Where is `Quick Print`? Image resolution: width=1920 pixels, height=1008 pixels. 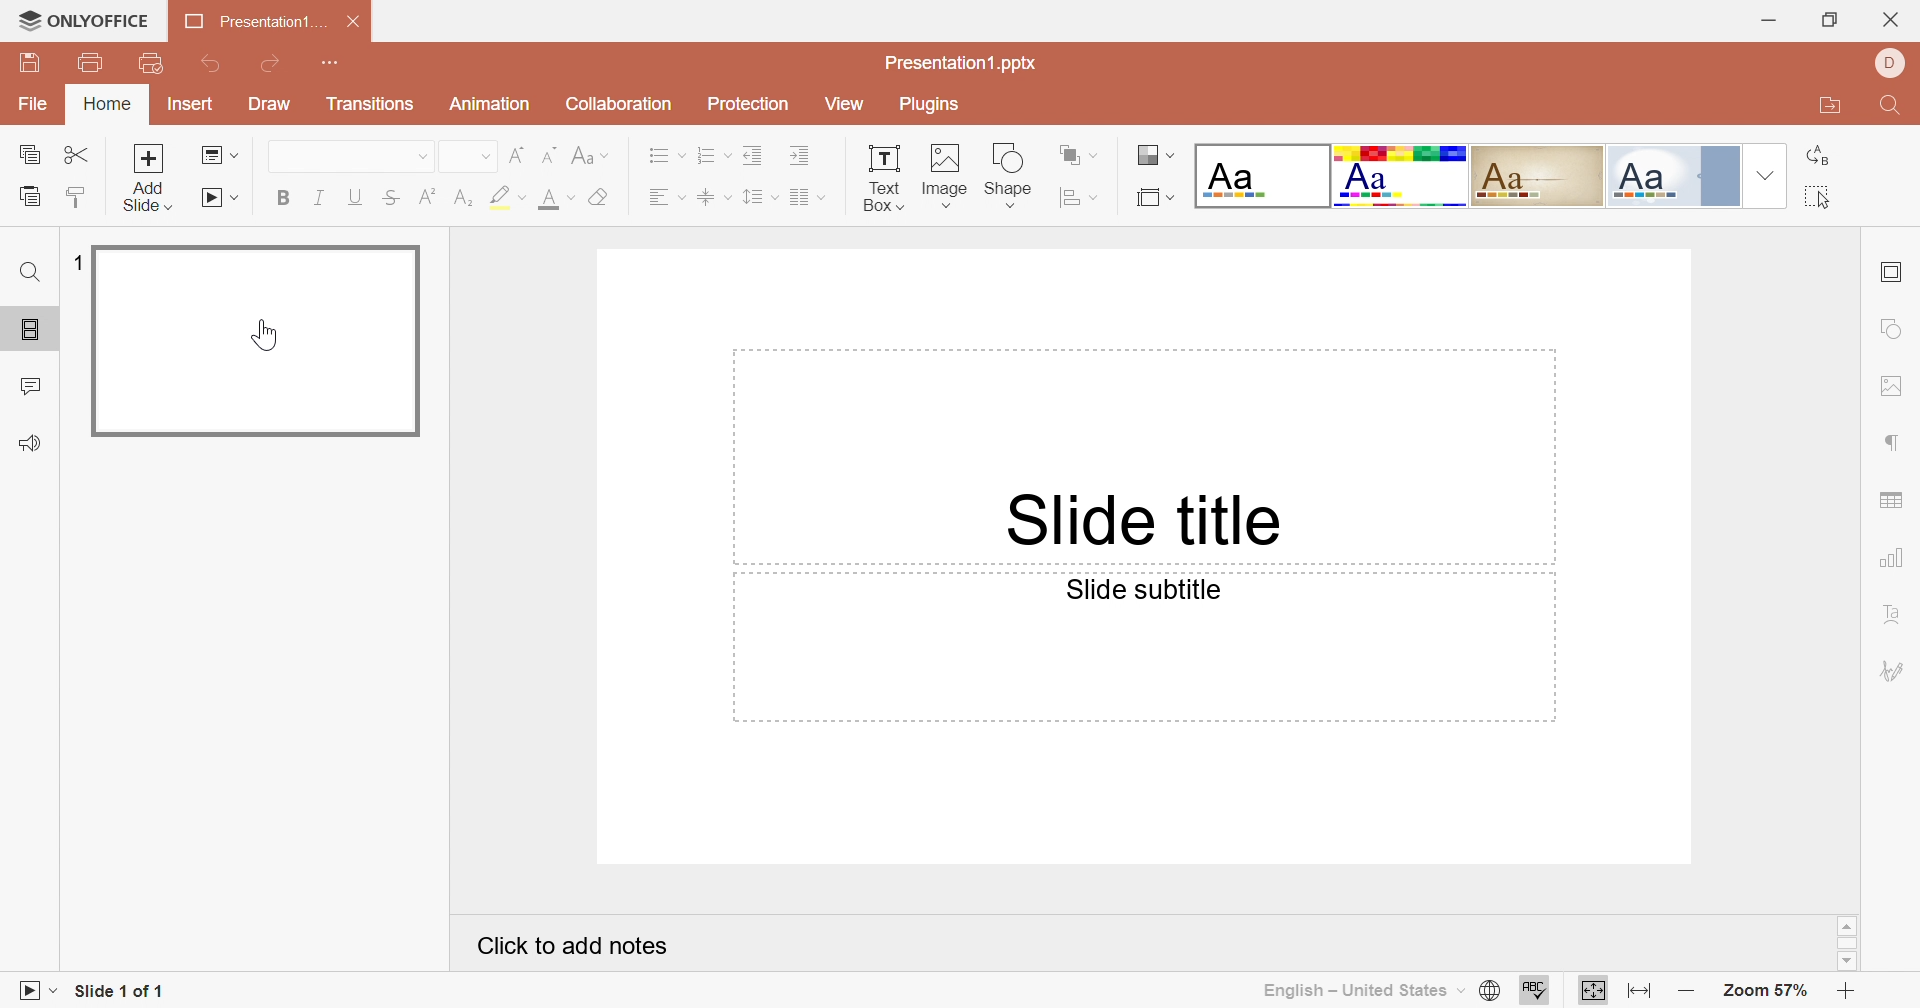
Quick Print is located at coordinates (158, 64).